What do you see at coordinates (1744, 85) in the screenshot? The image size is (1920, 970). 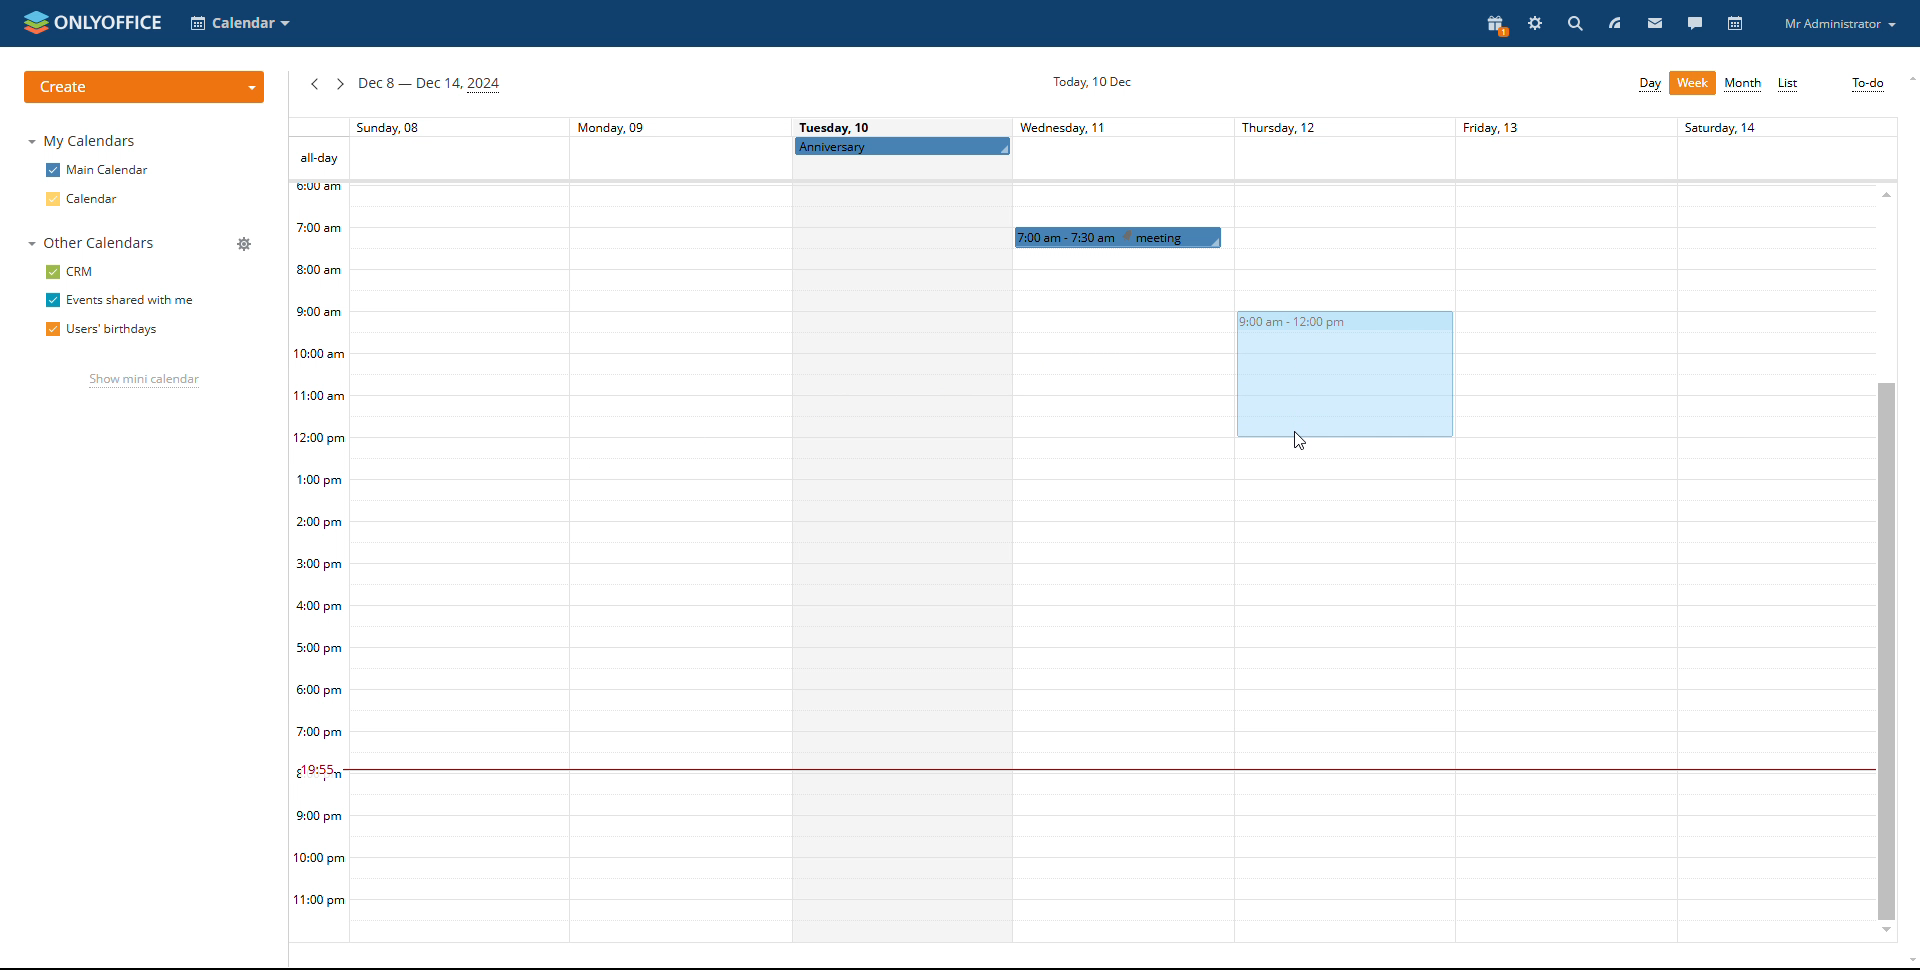 I see `month view` at bounding box center [1744, 85].